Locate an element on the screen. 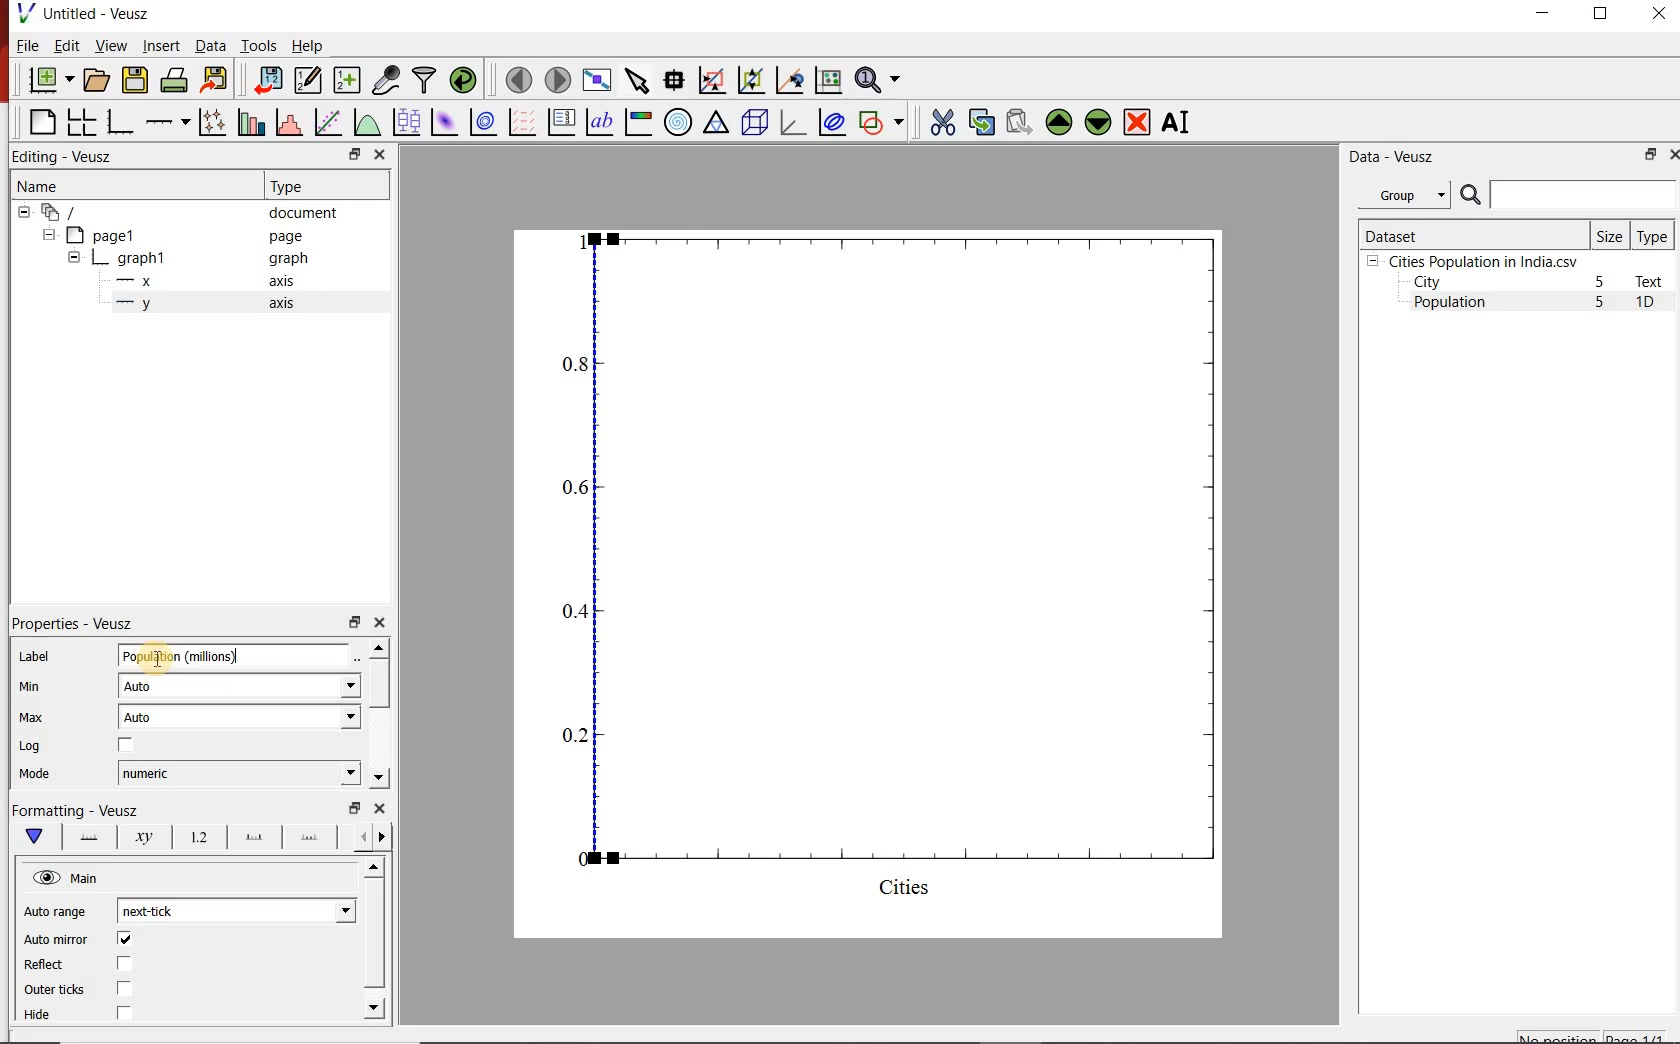  Size is located at coordinates (1610, 235).